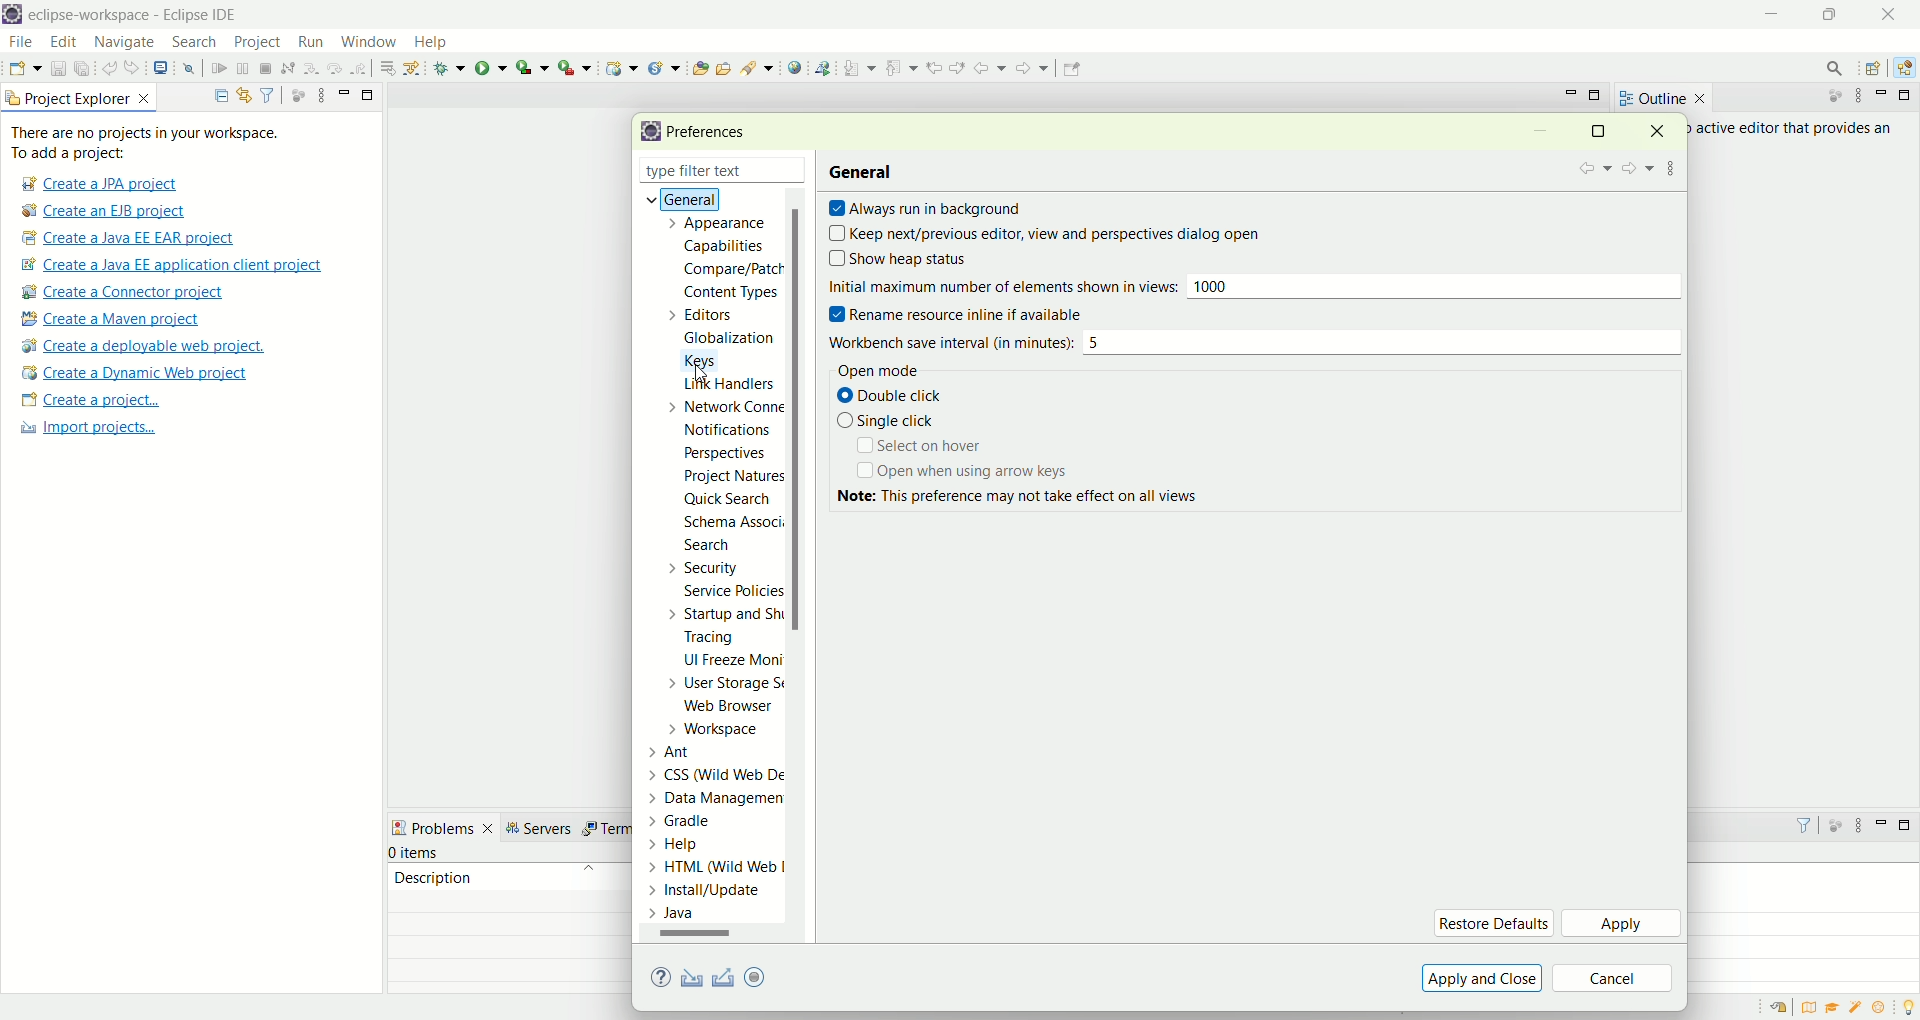  What do you see at coordinates (886, 420) in the screenshot?
I see `single click` at bounding box center [886, 420].